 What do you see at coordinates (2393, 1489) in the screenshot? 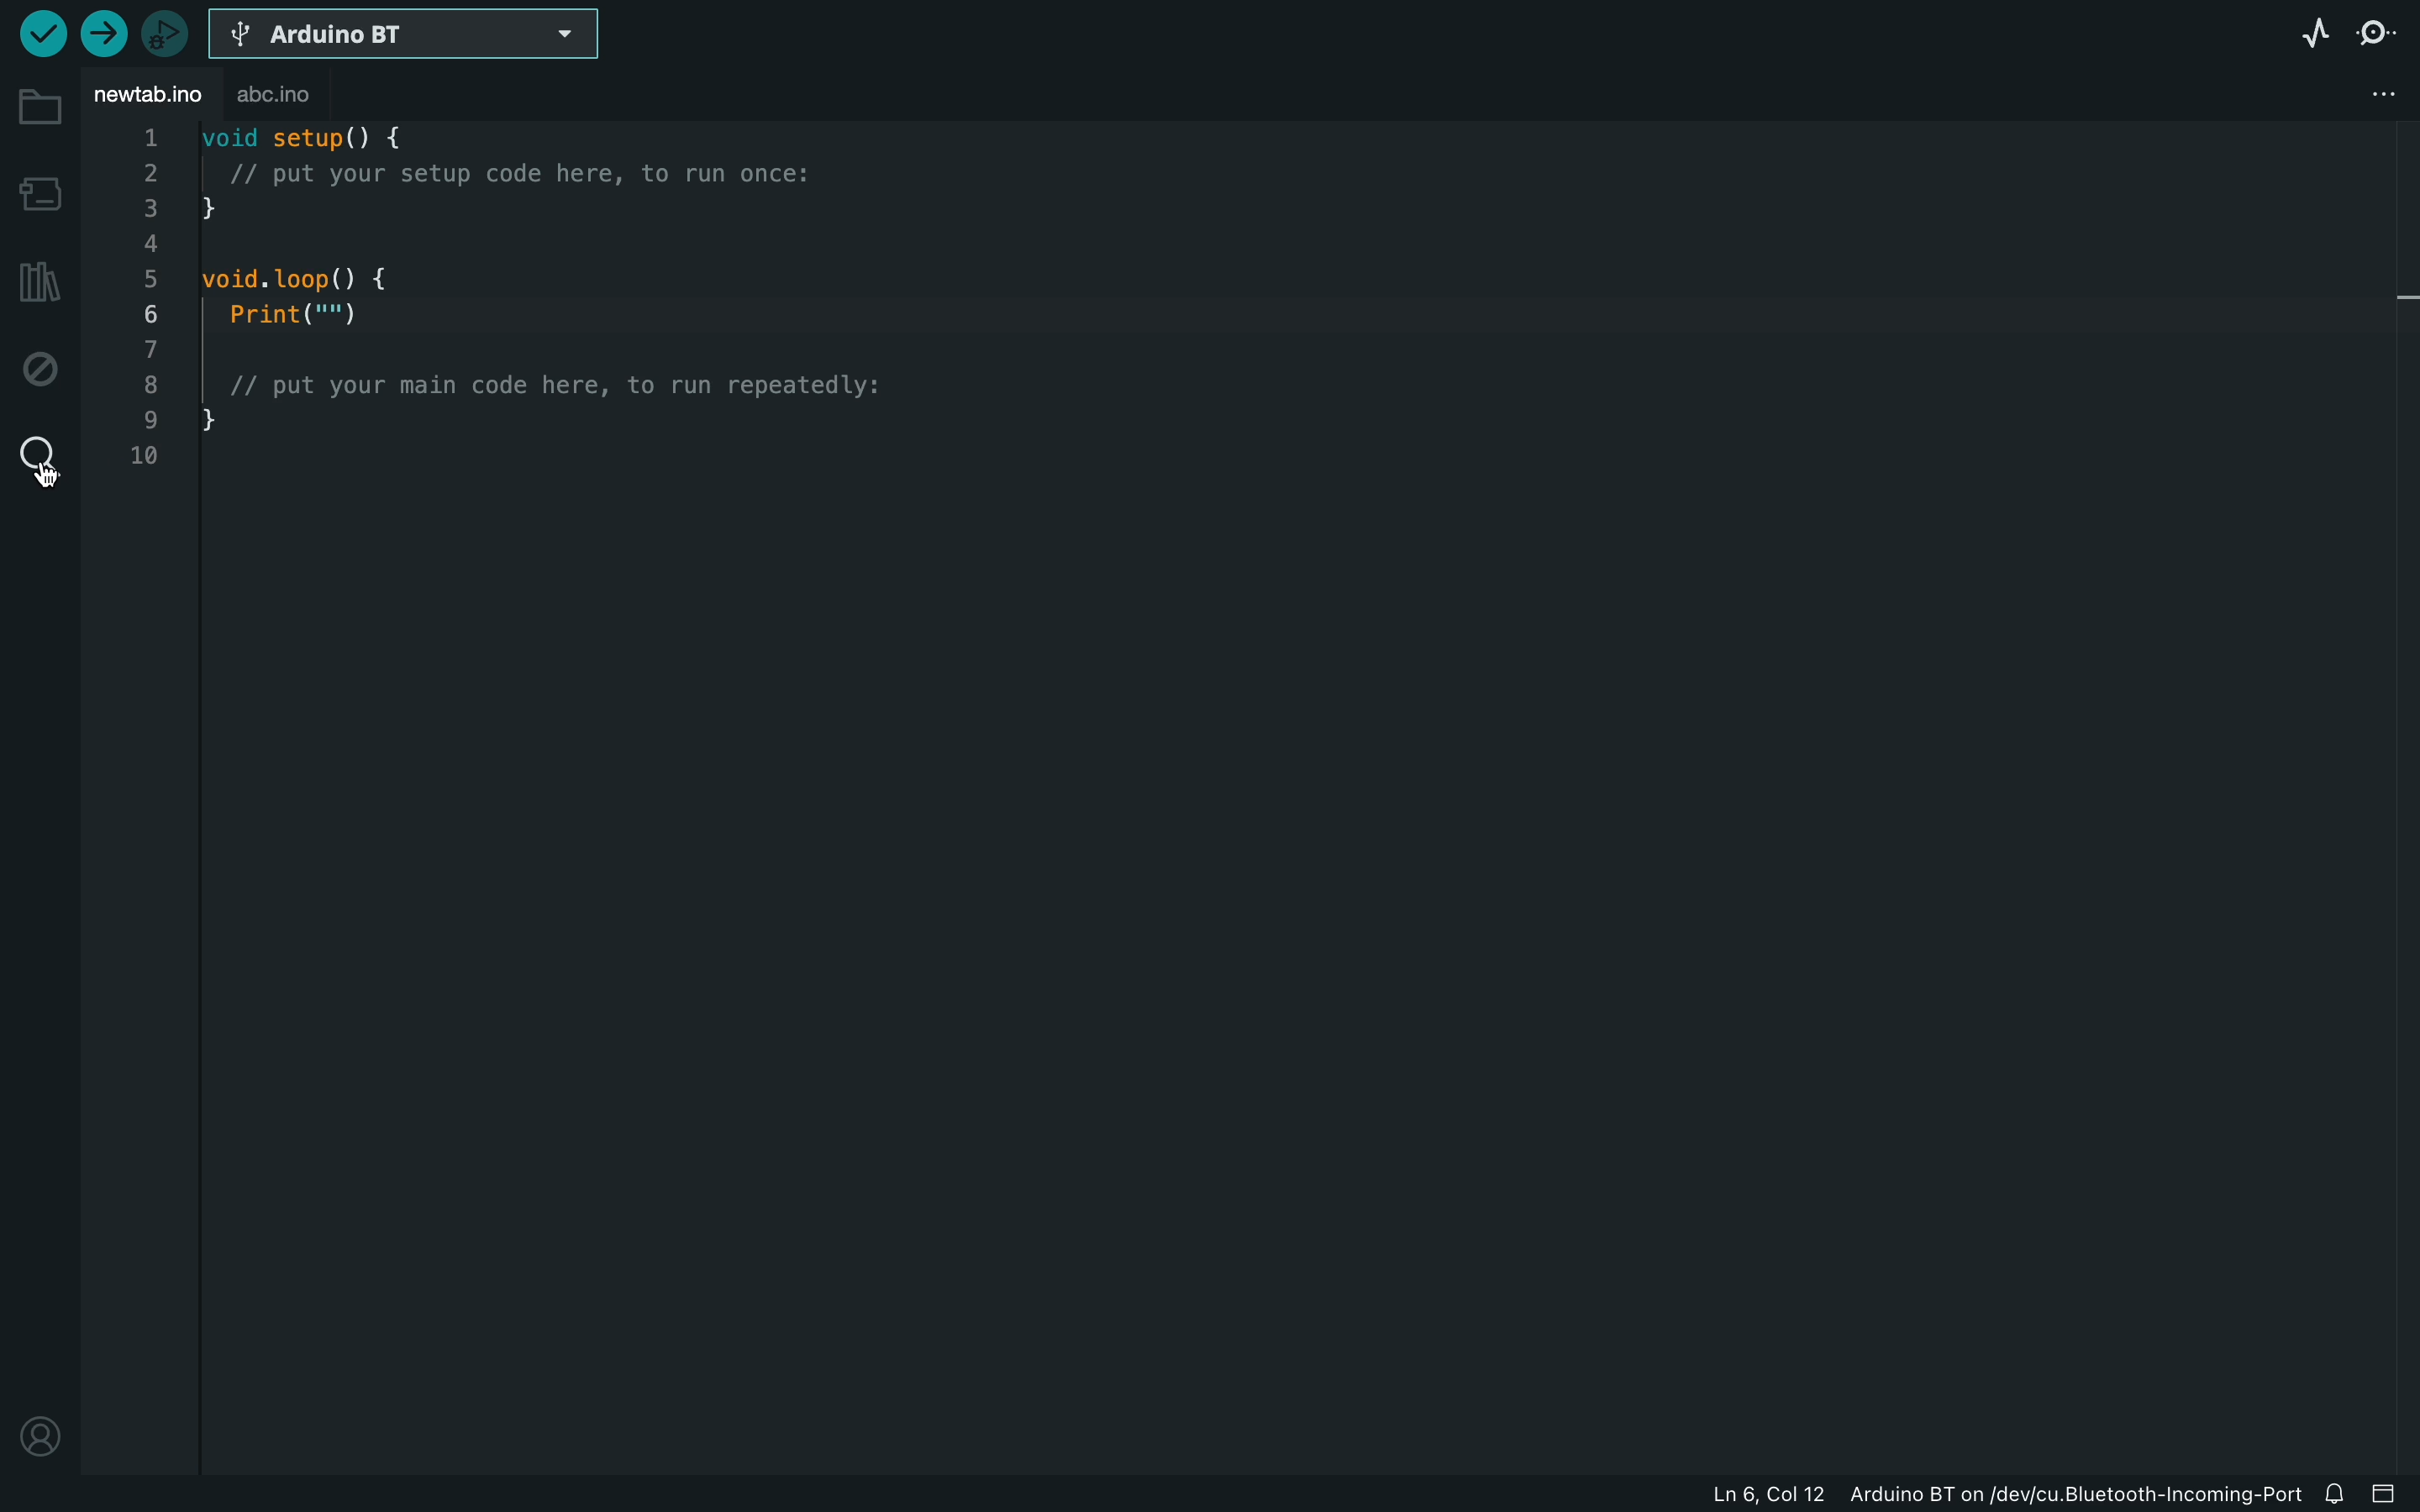
I see `close slide bar` at bounding box center [2393, 1489].